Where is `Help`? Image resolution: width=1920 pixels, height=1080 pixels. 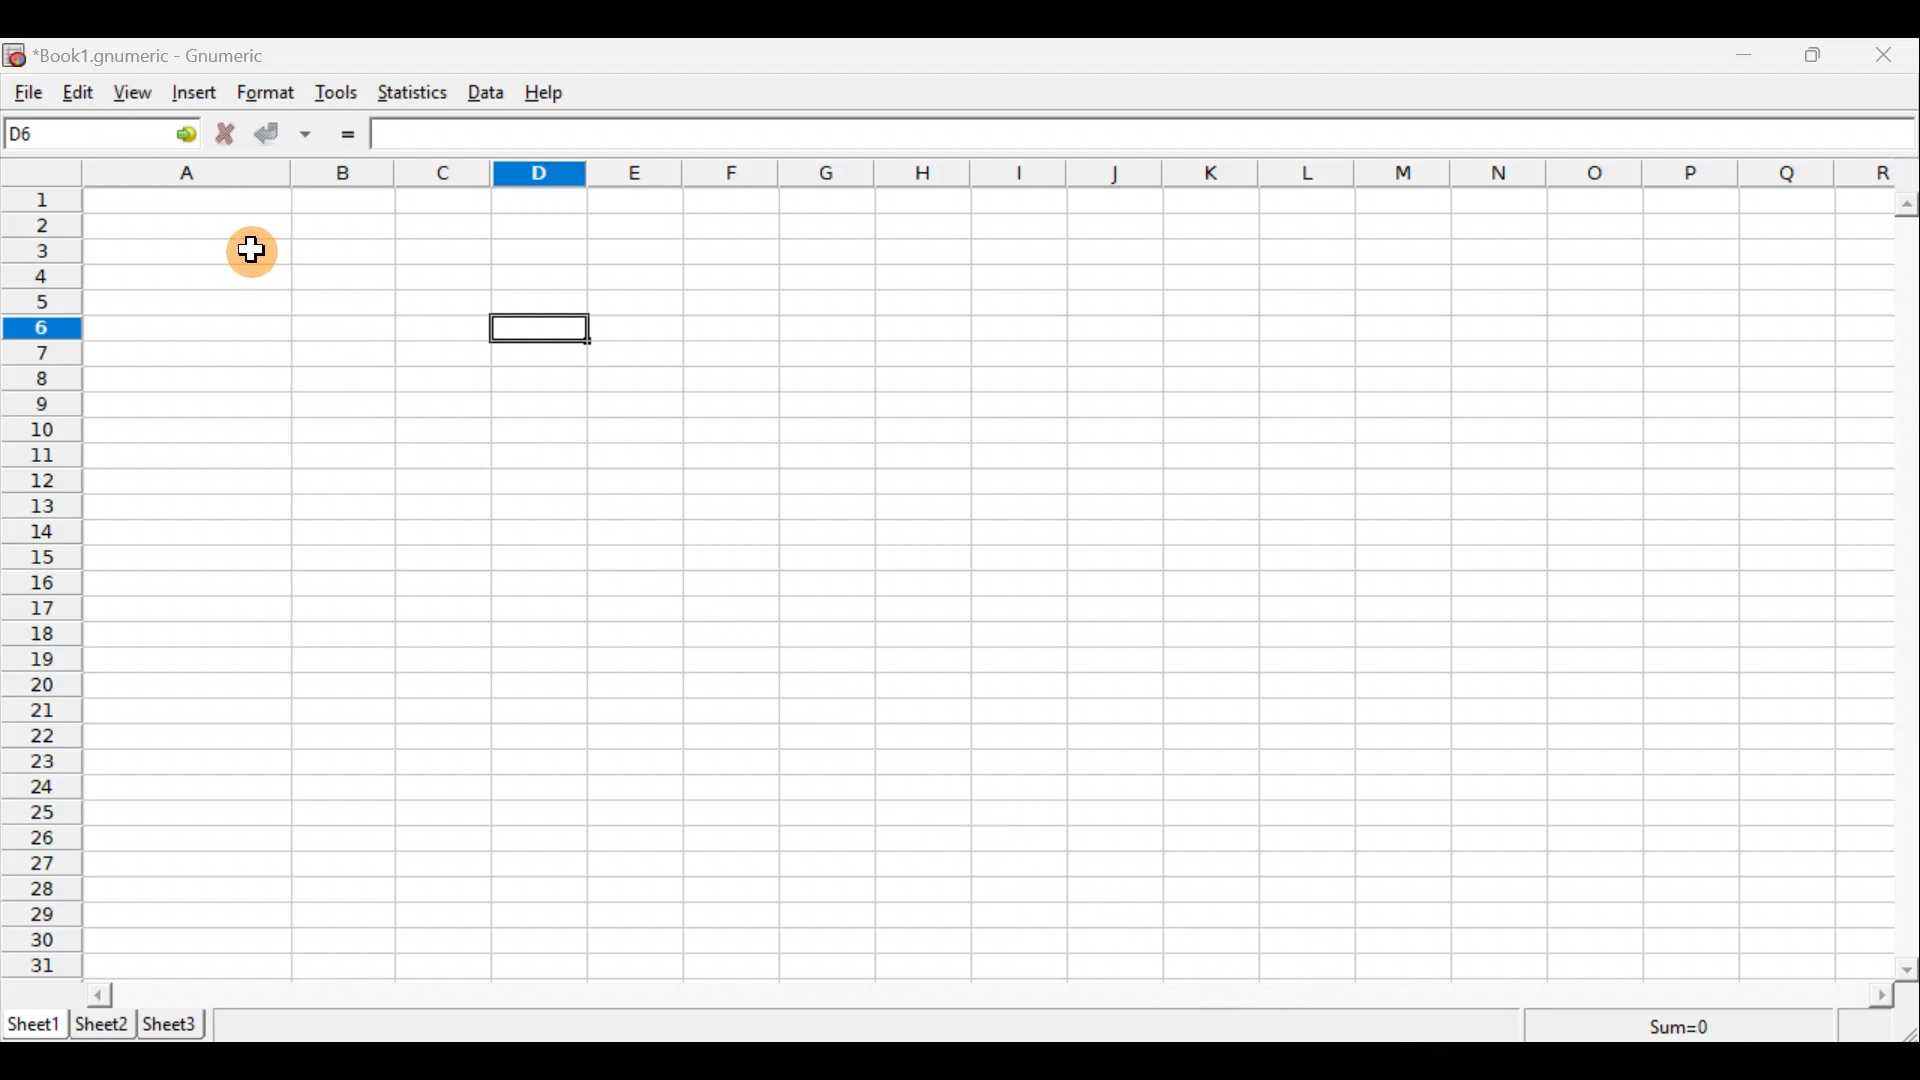
Help is located at coordinates (554, 93).